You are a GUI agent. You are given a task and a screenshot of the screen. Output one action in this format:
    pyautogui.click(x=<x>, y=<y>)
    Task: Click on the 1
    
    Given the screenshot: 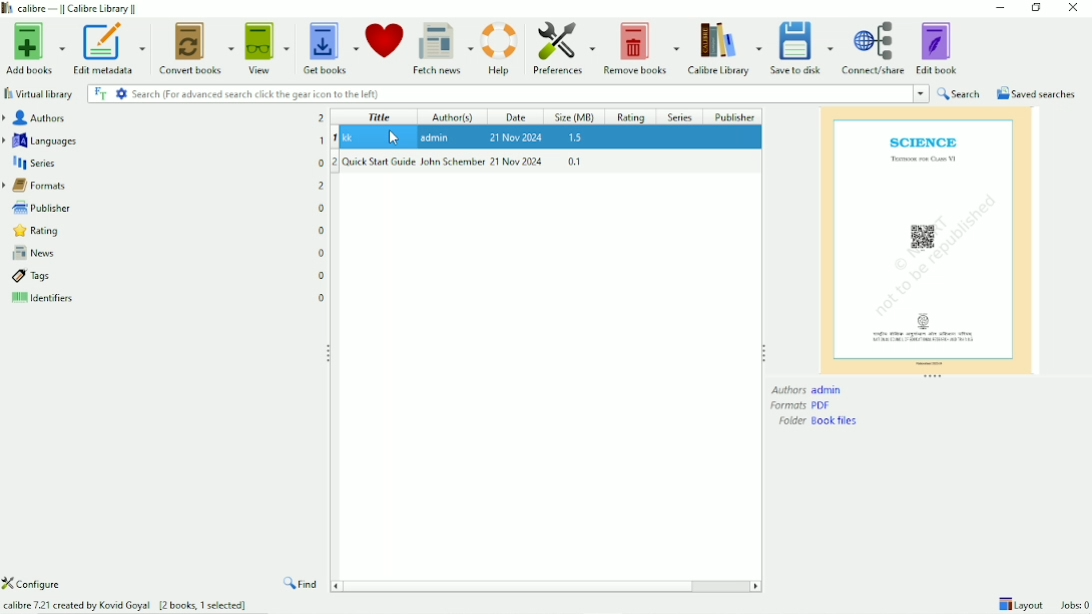 What is the action you would take?
    pyautogui.click(x=335, y=138)
    